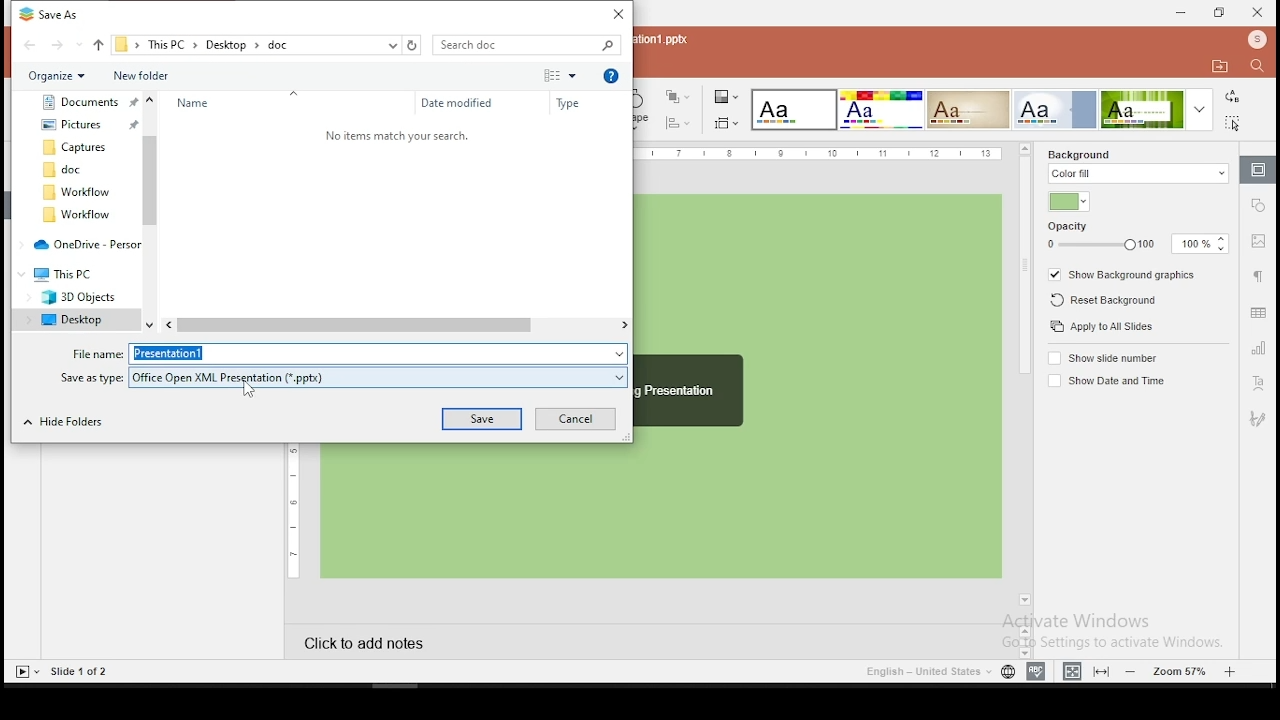  I want to click on previous locations, so click(391, 45).